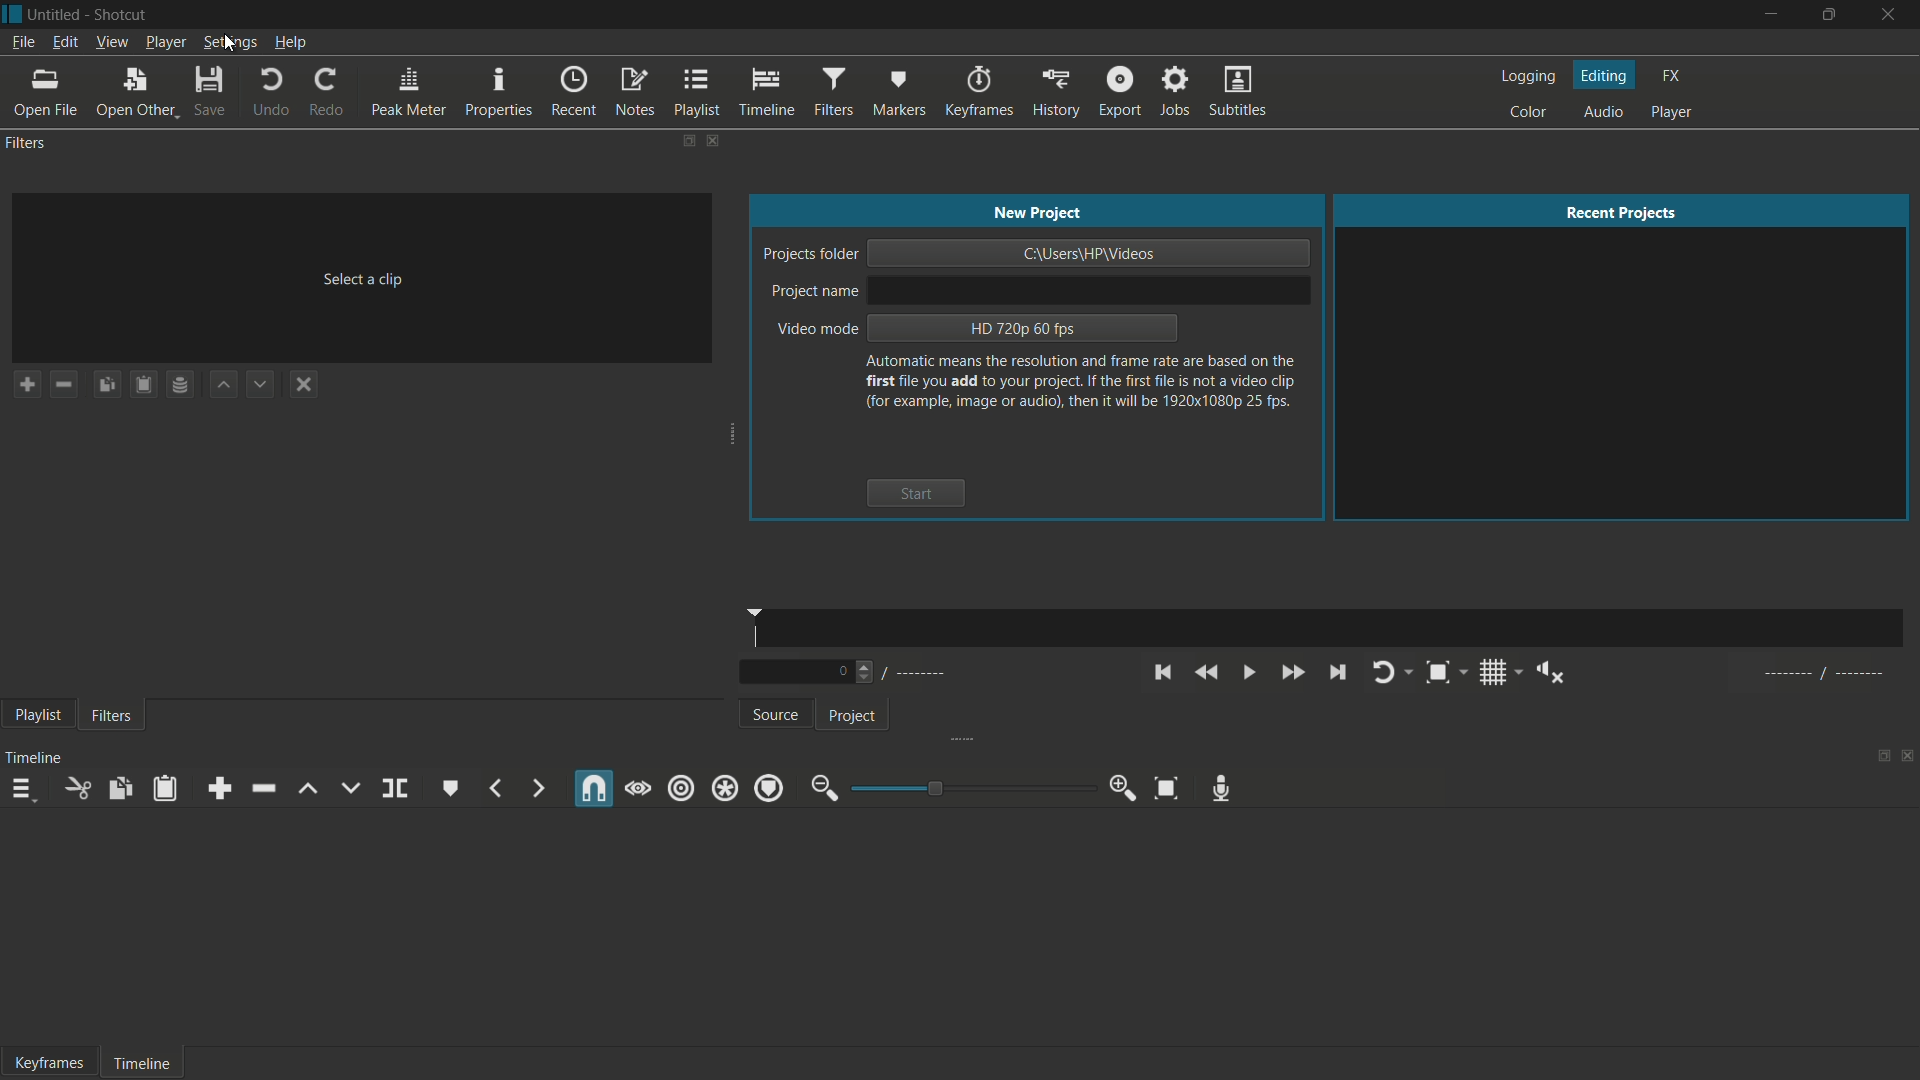 This screenshot has height=1080, width=1920. What do you see at coordinates (1828, 677) in the screenshot?
I see `al` at bounding box center [1828, 677].